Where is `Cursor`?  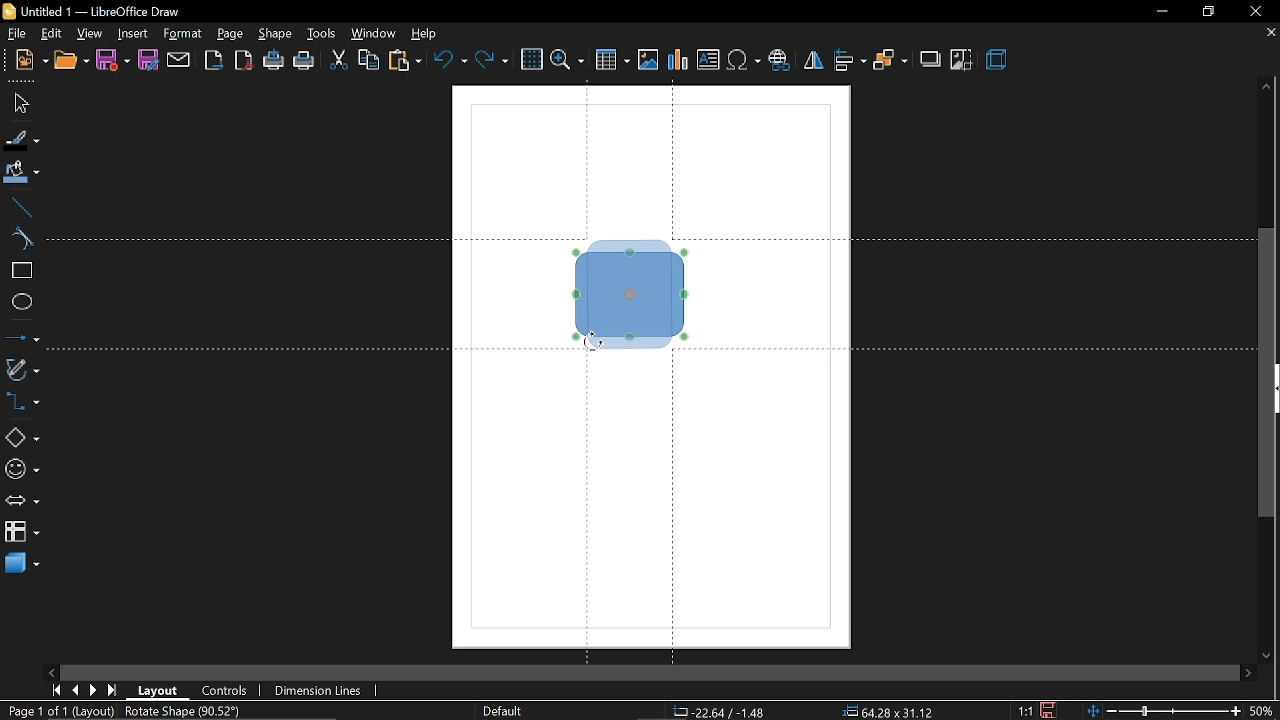 Cursor is located at coordinates (595, 338).